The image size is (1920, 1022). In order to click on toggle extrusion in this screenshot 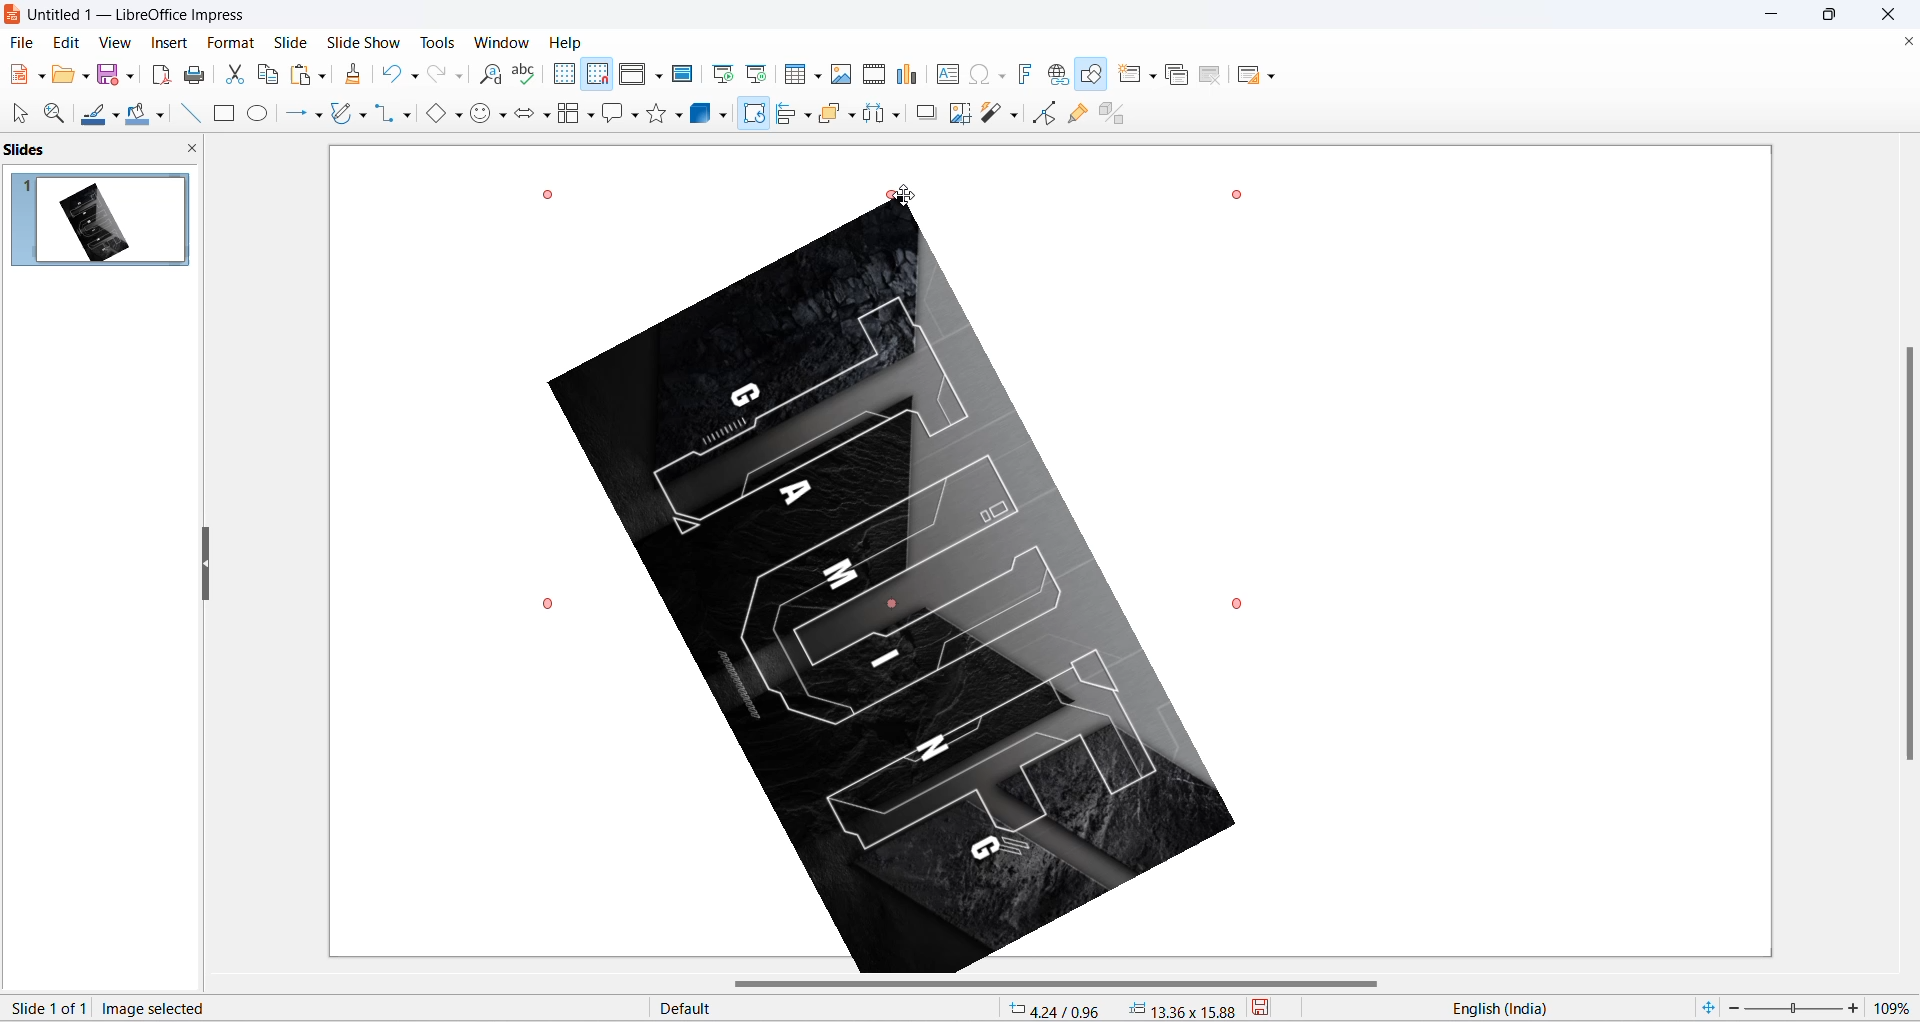, I will do `click(1119, 111)`.